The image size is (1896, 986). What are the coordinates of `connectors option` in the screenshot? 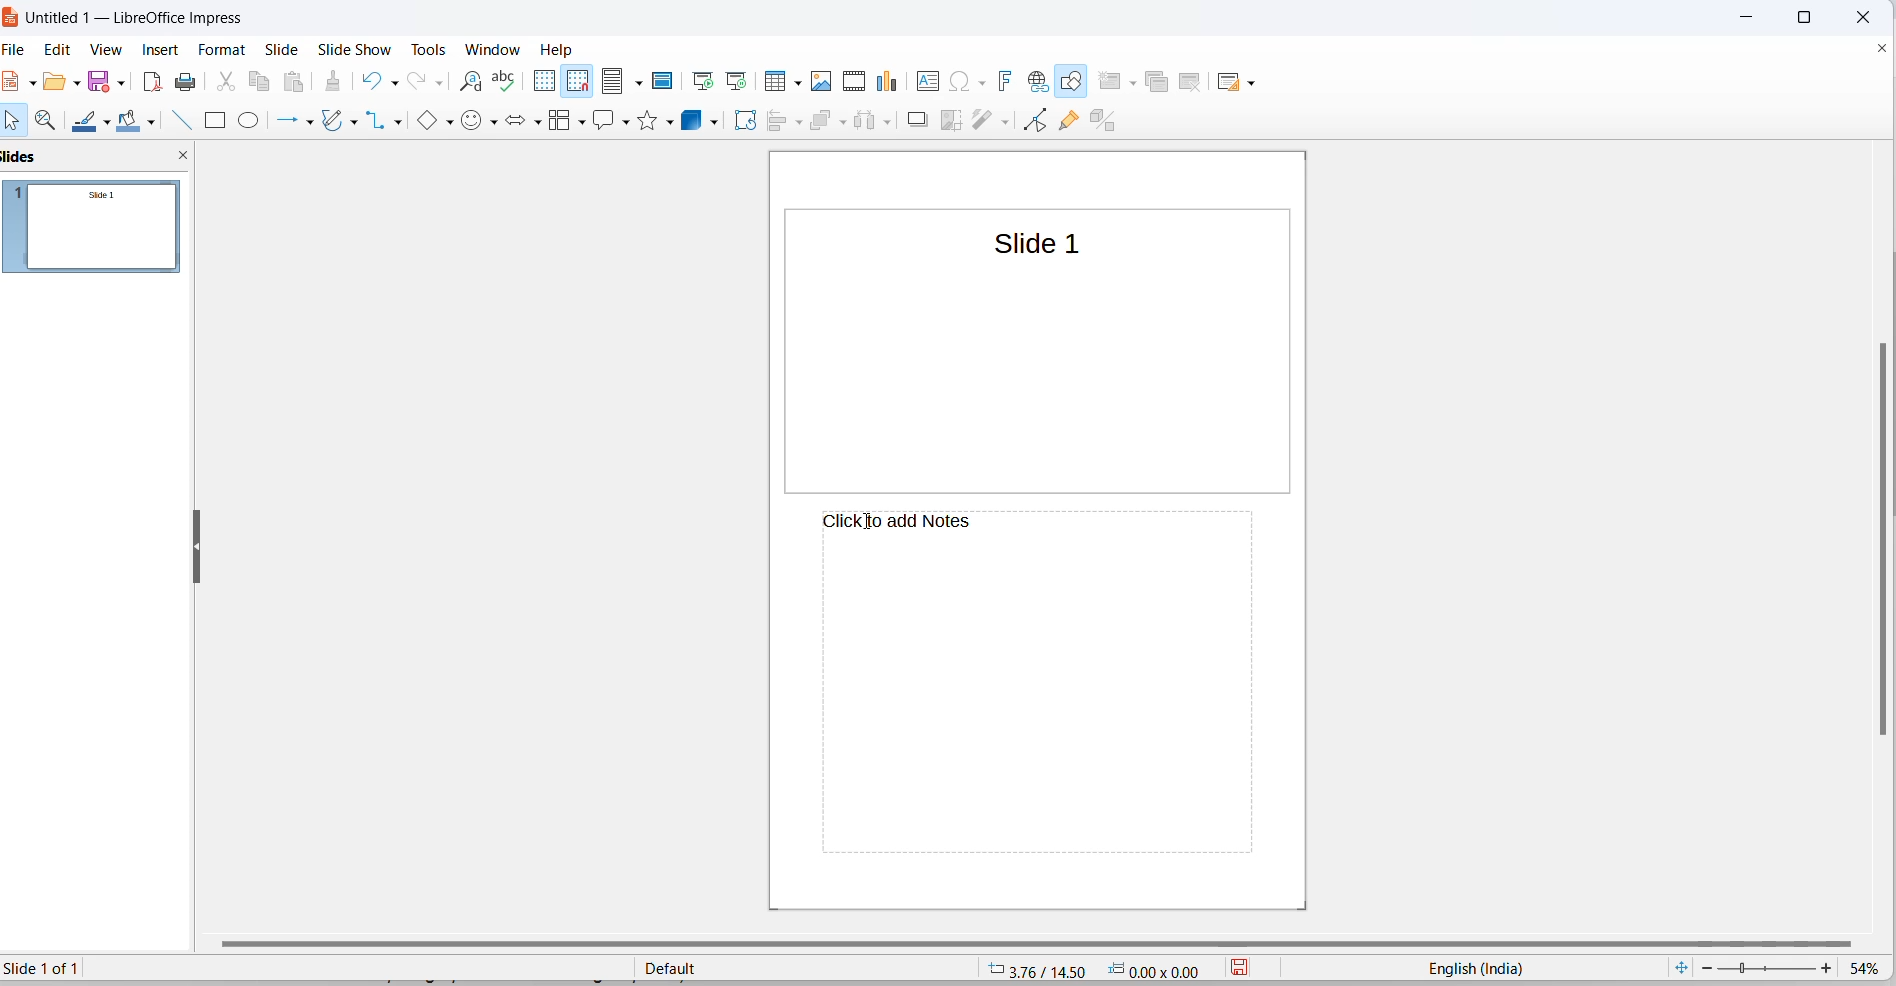 It's located at (400, 122).